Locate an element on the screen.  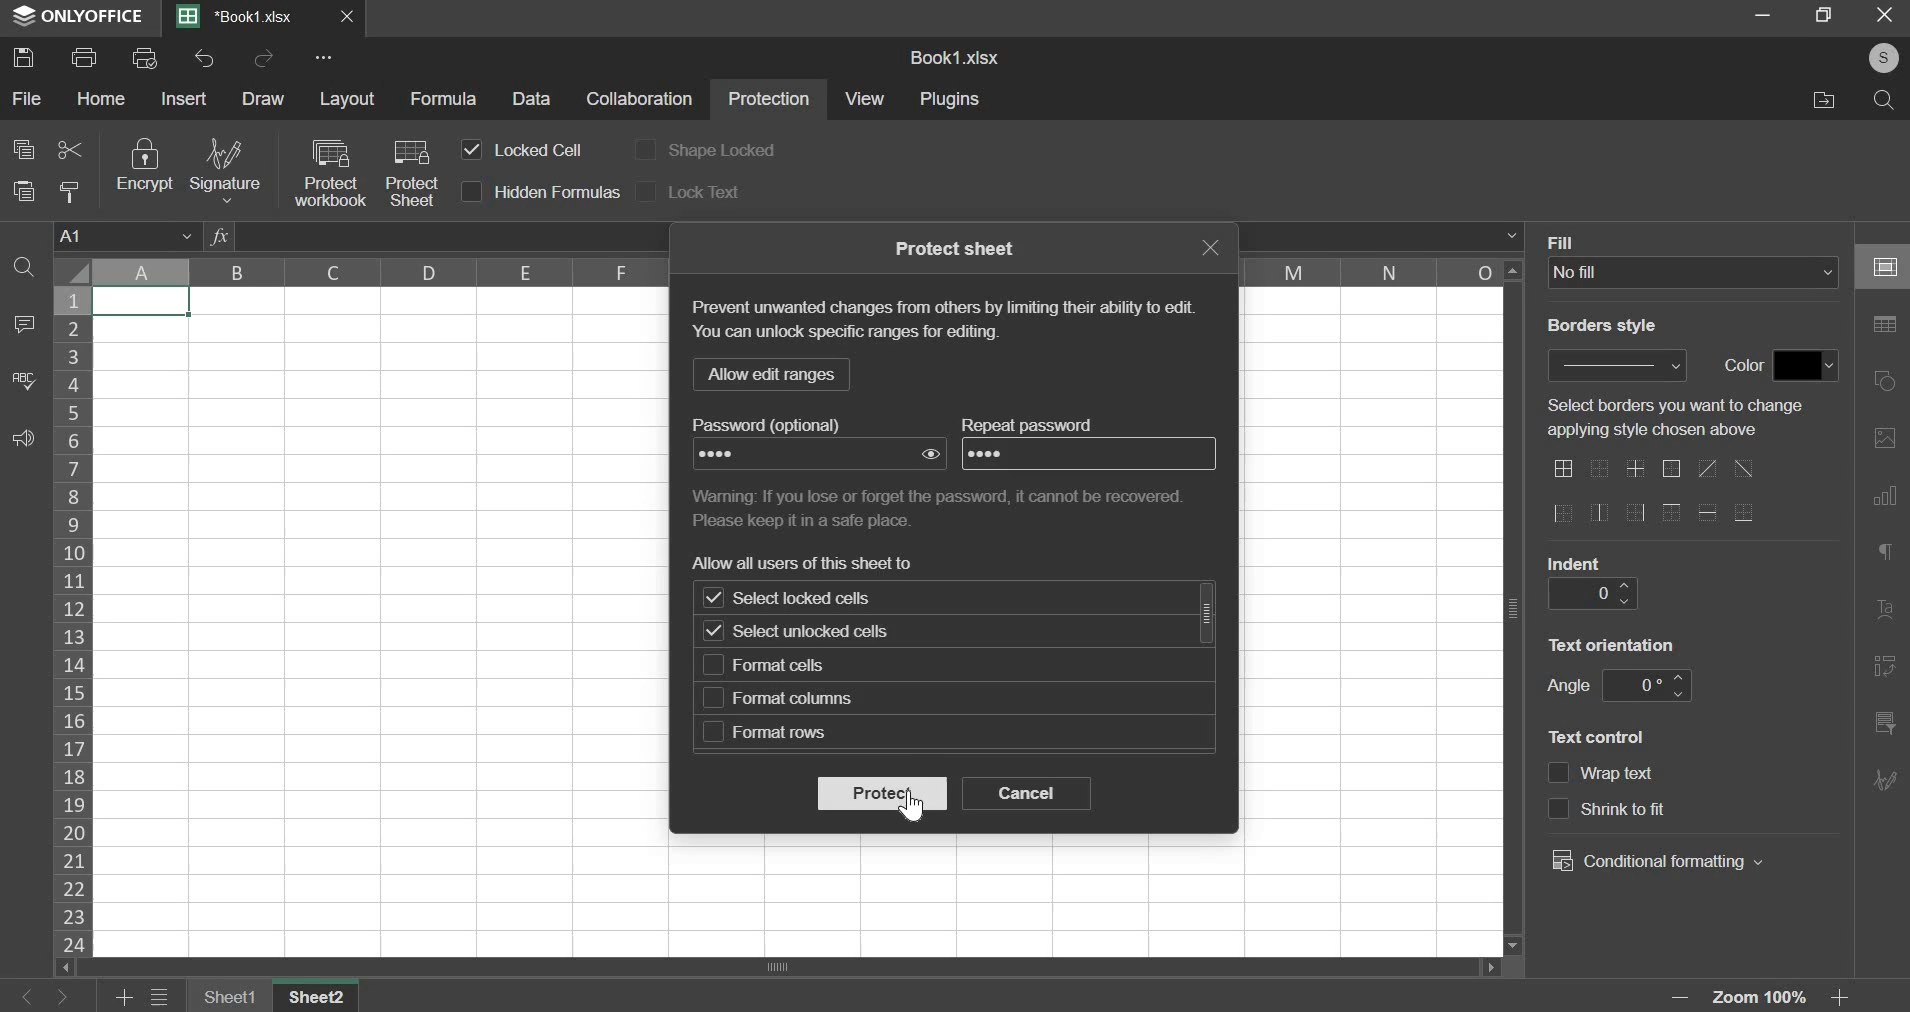
shape locked is located at coordinates (722, 152).